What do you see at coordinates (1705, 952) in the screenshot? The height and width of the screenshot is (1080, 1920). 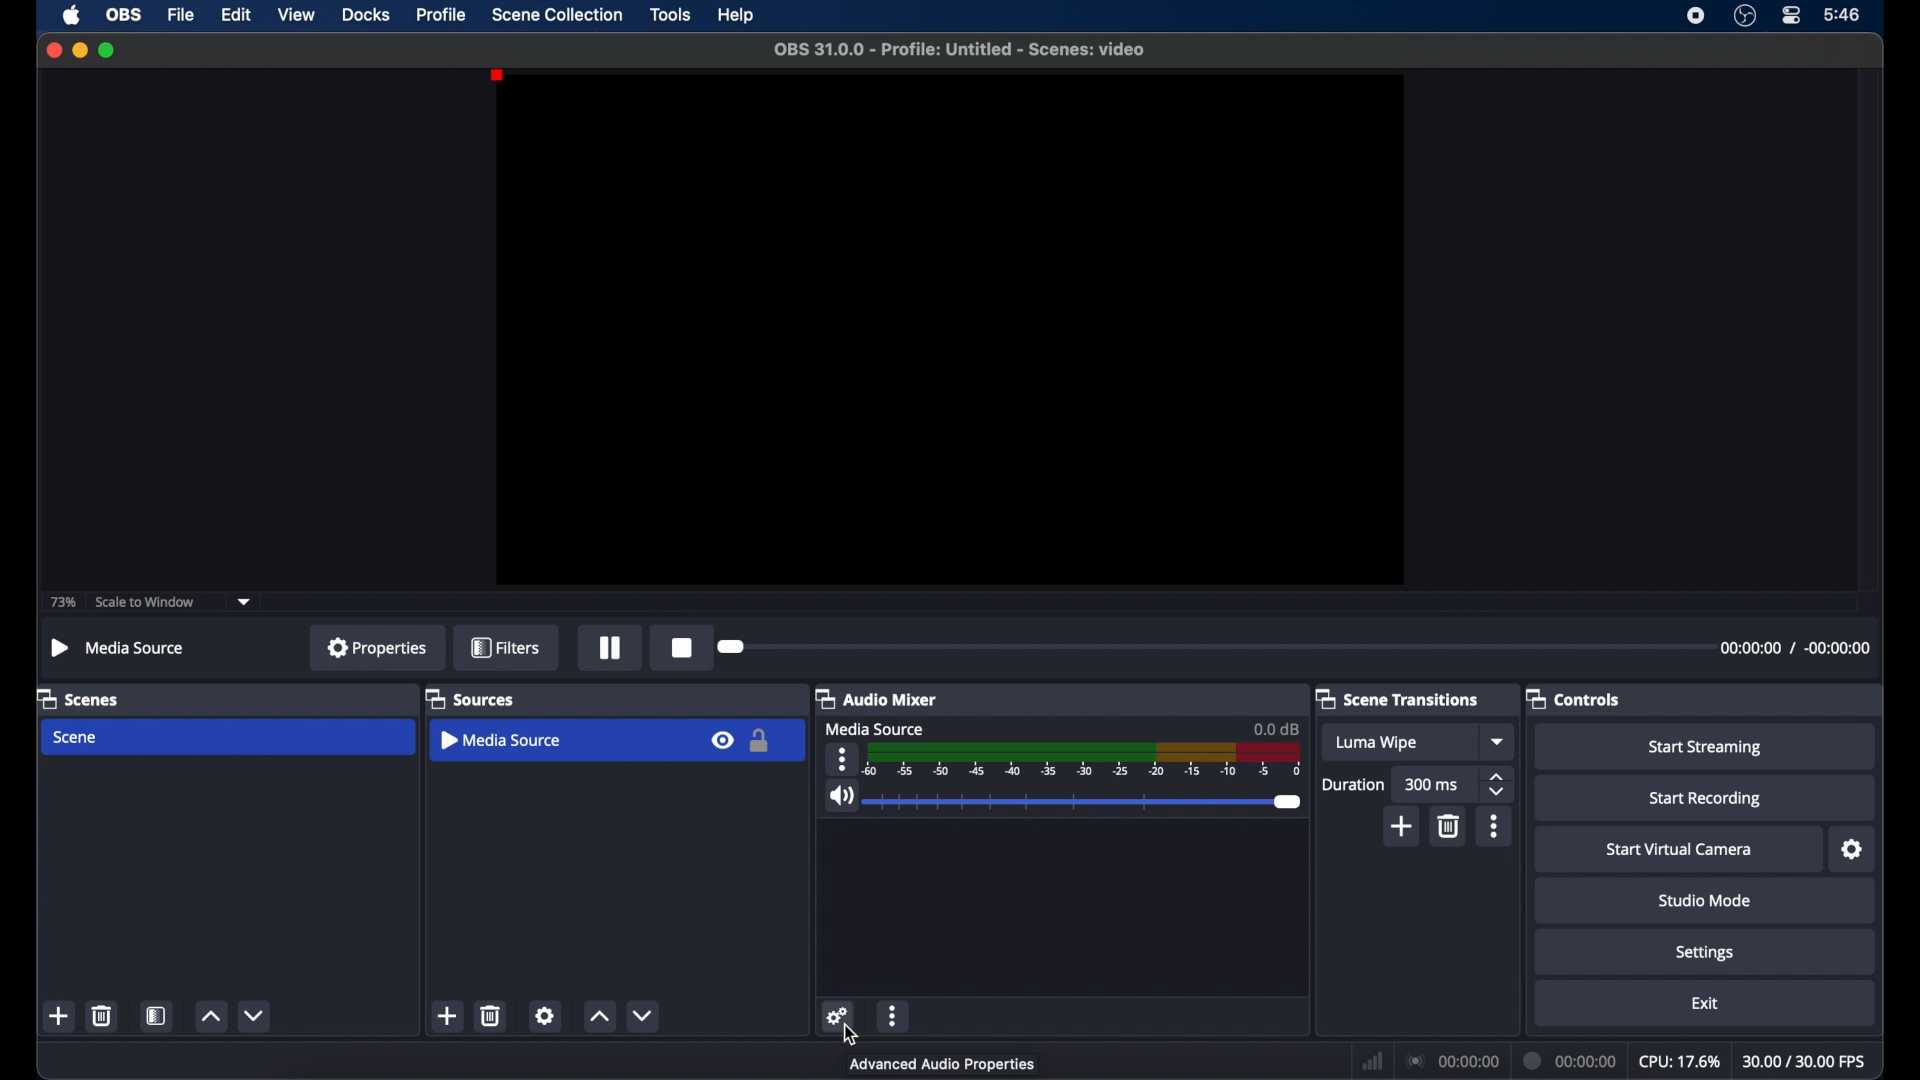 I see `settings` at bounding box center [1705, 952].